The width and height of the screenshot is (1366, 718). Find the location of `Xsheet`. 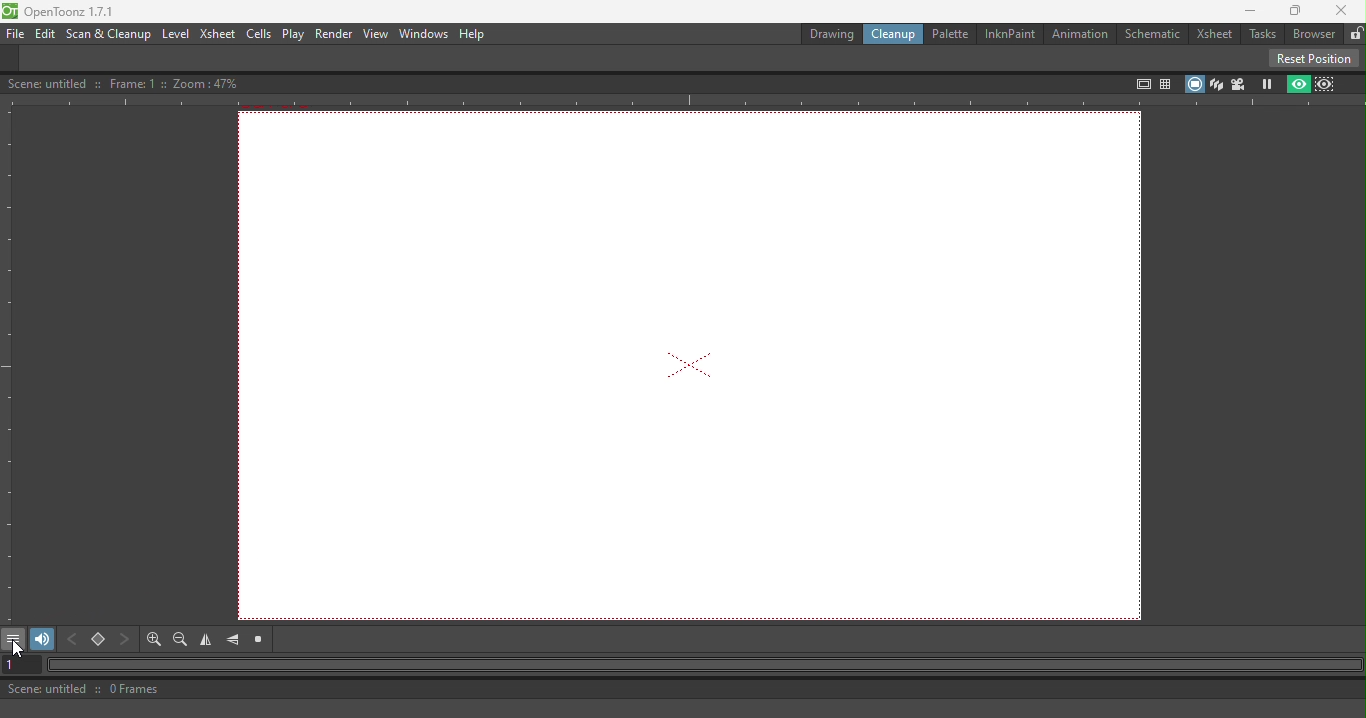

Xsheet is located at coordinates (217, 35).